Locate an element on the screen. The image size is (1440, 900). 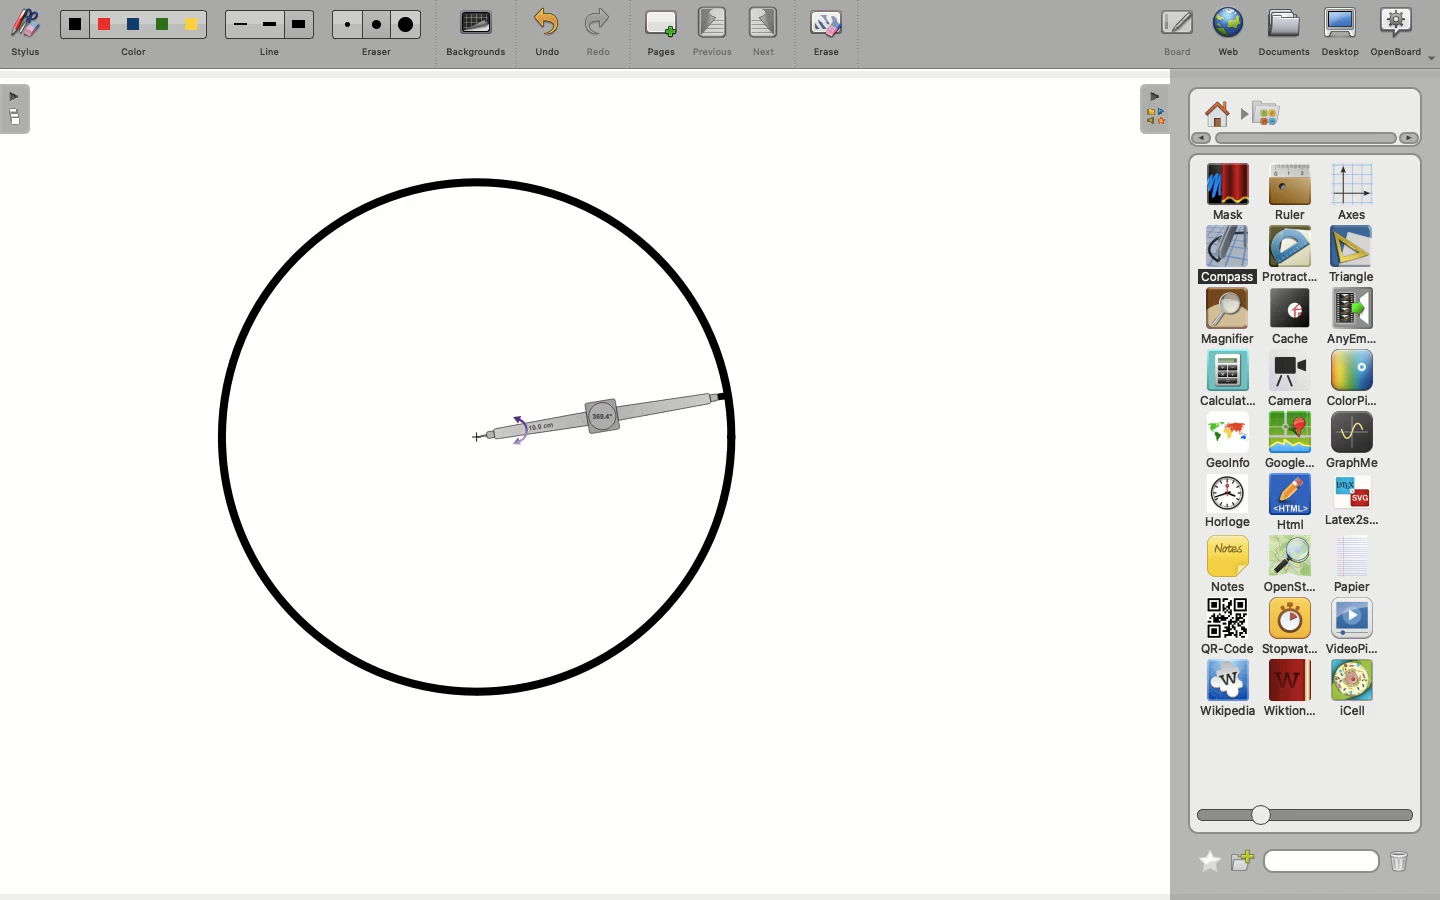
VideoPlayer is located at coordinates (1352, 627).